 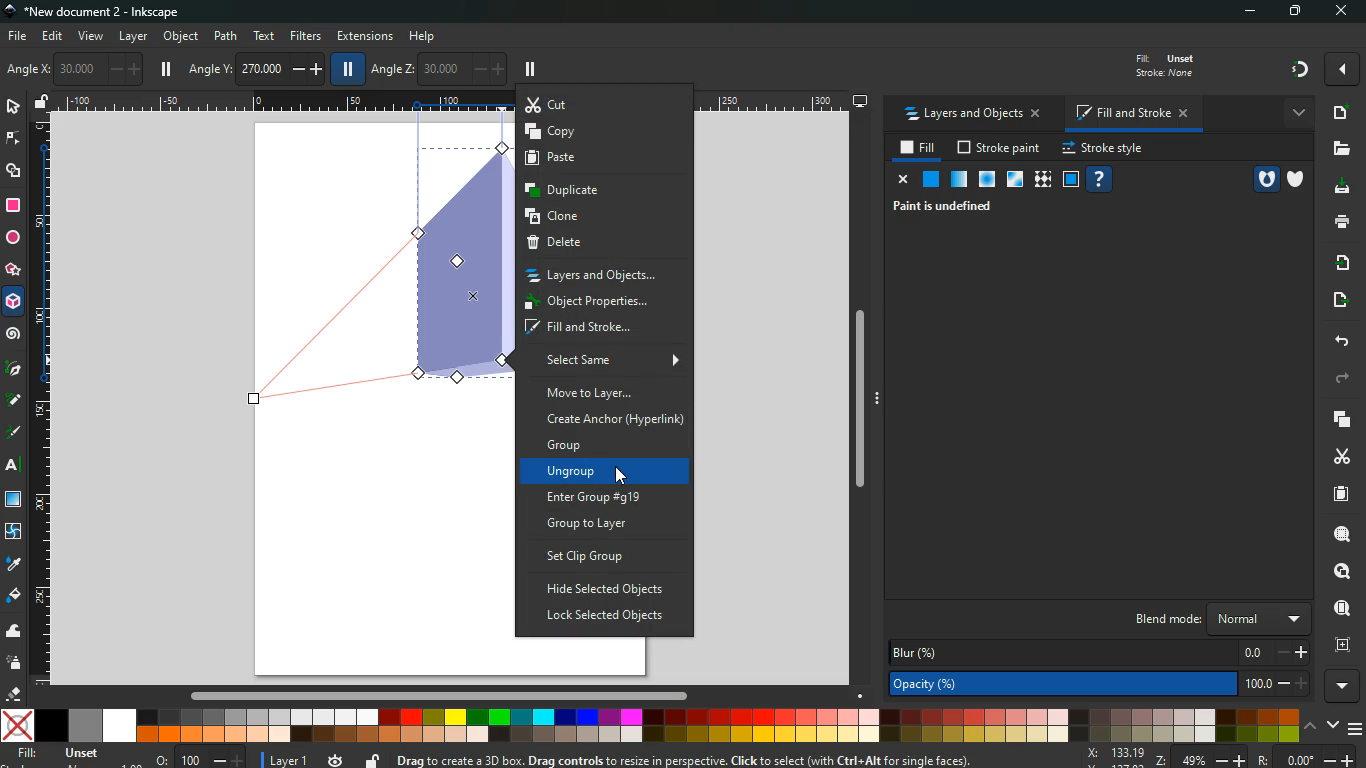 What do you see at coordinates (603, 275) in the screenshot?
I see `layers and objects` at bounding box center [603, 275].